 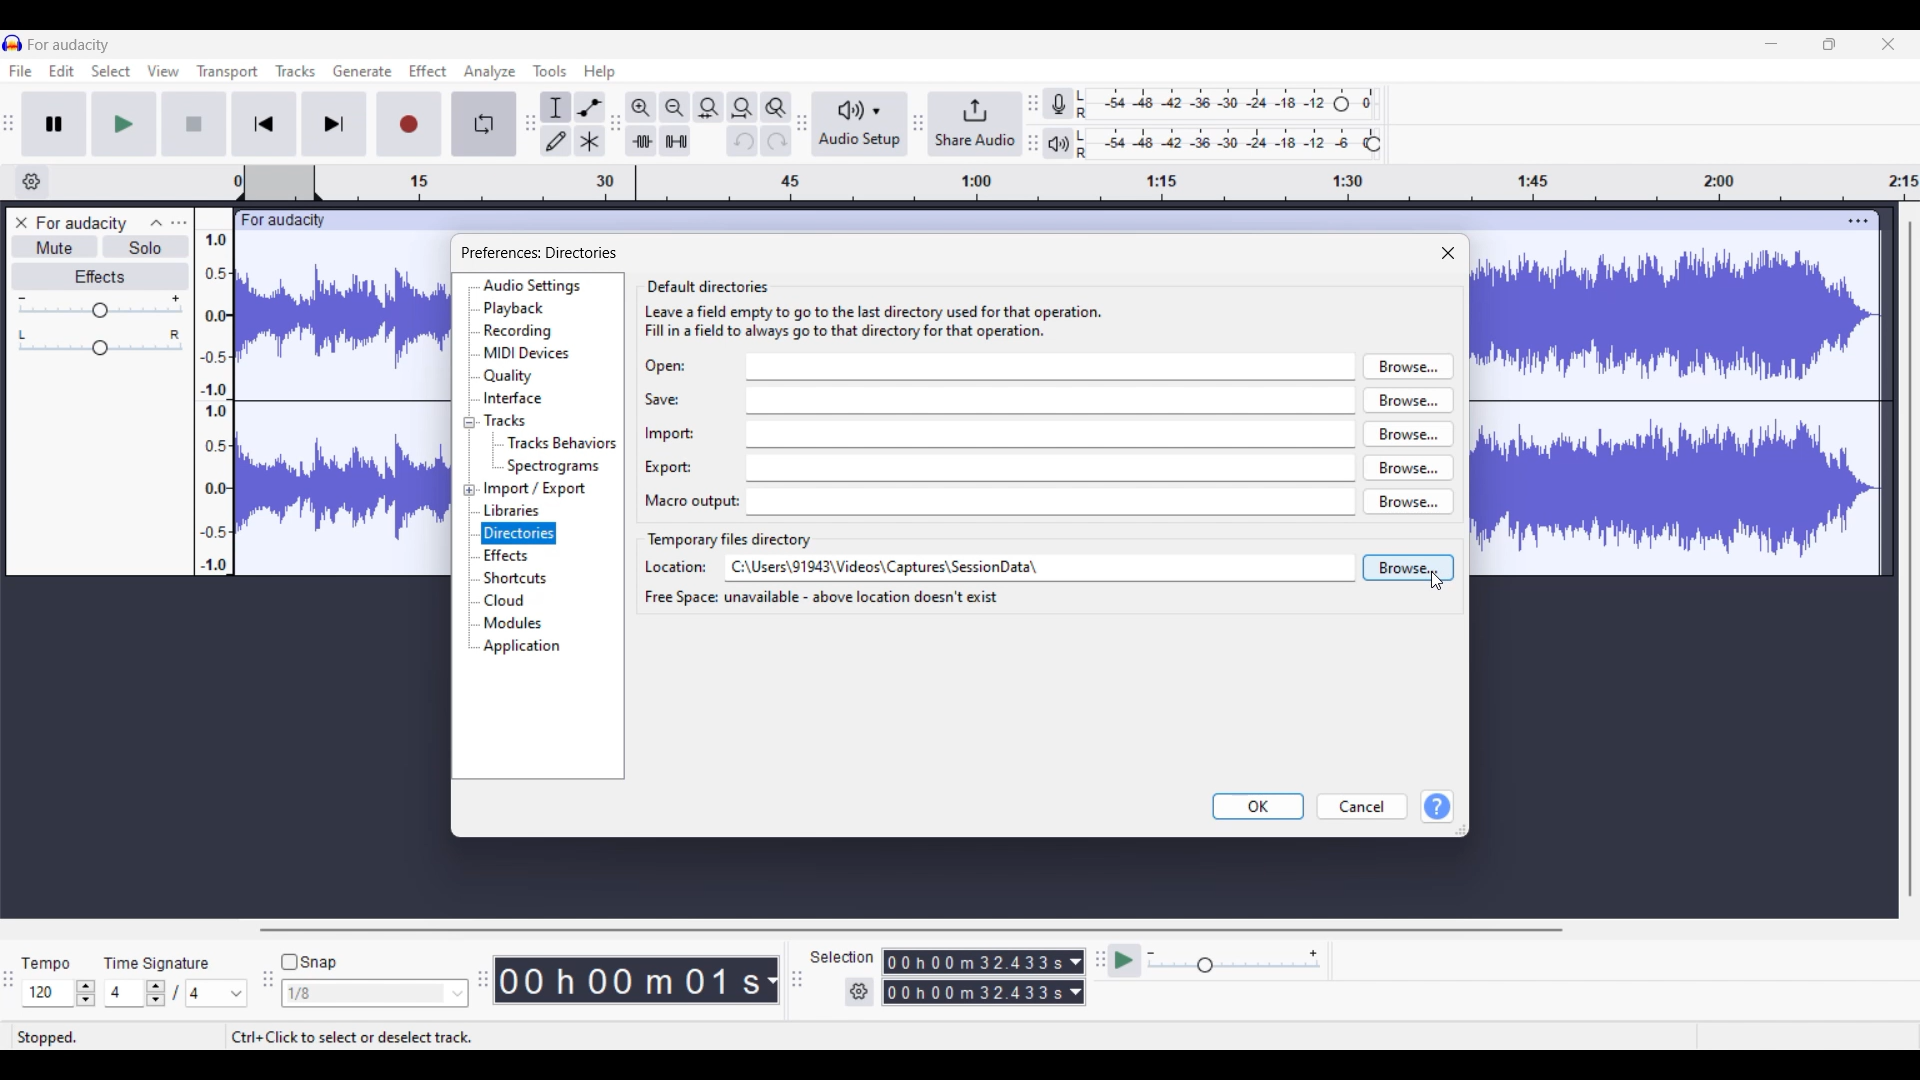 What do you see at coordinates (195, 124) in the screenshot?
I see `Stop` at bounding box center [195, 124].